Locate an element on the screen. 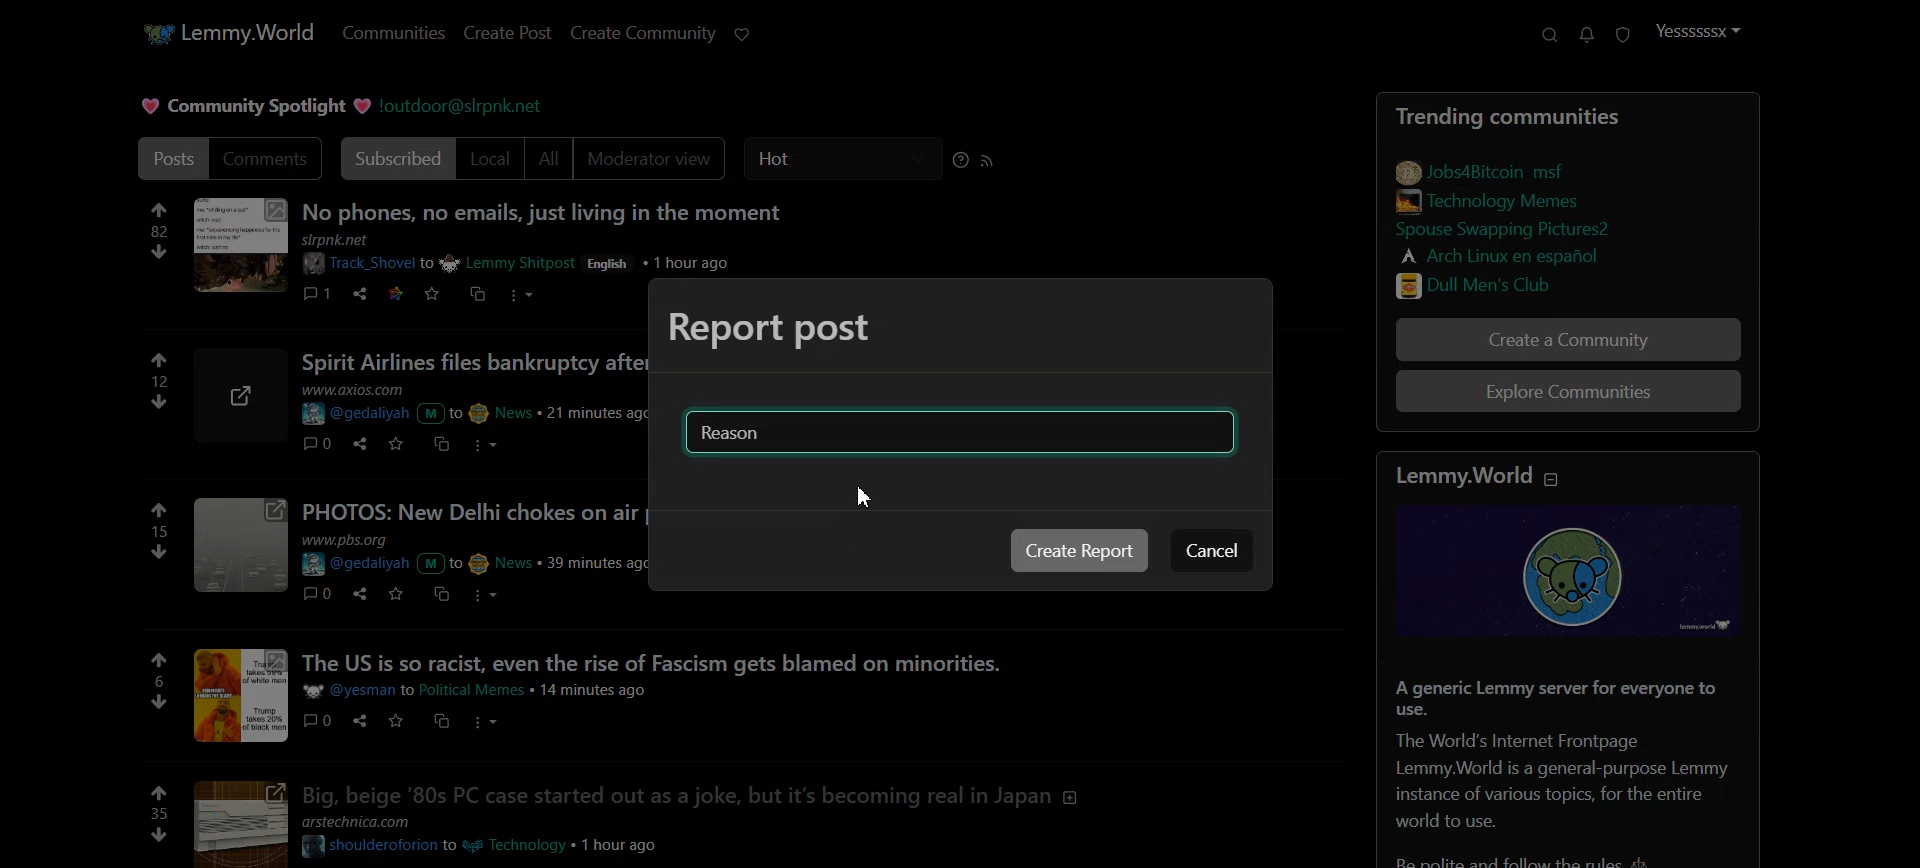 The width and height of the screenshot is (1920, 868). All is located at coordinates (549, 159).